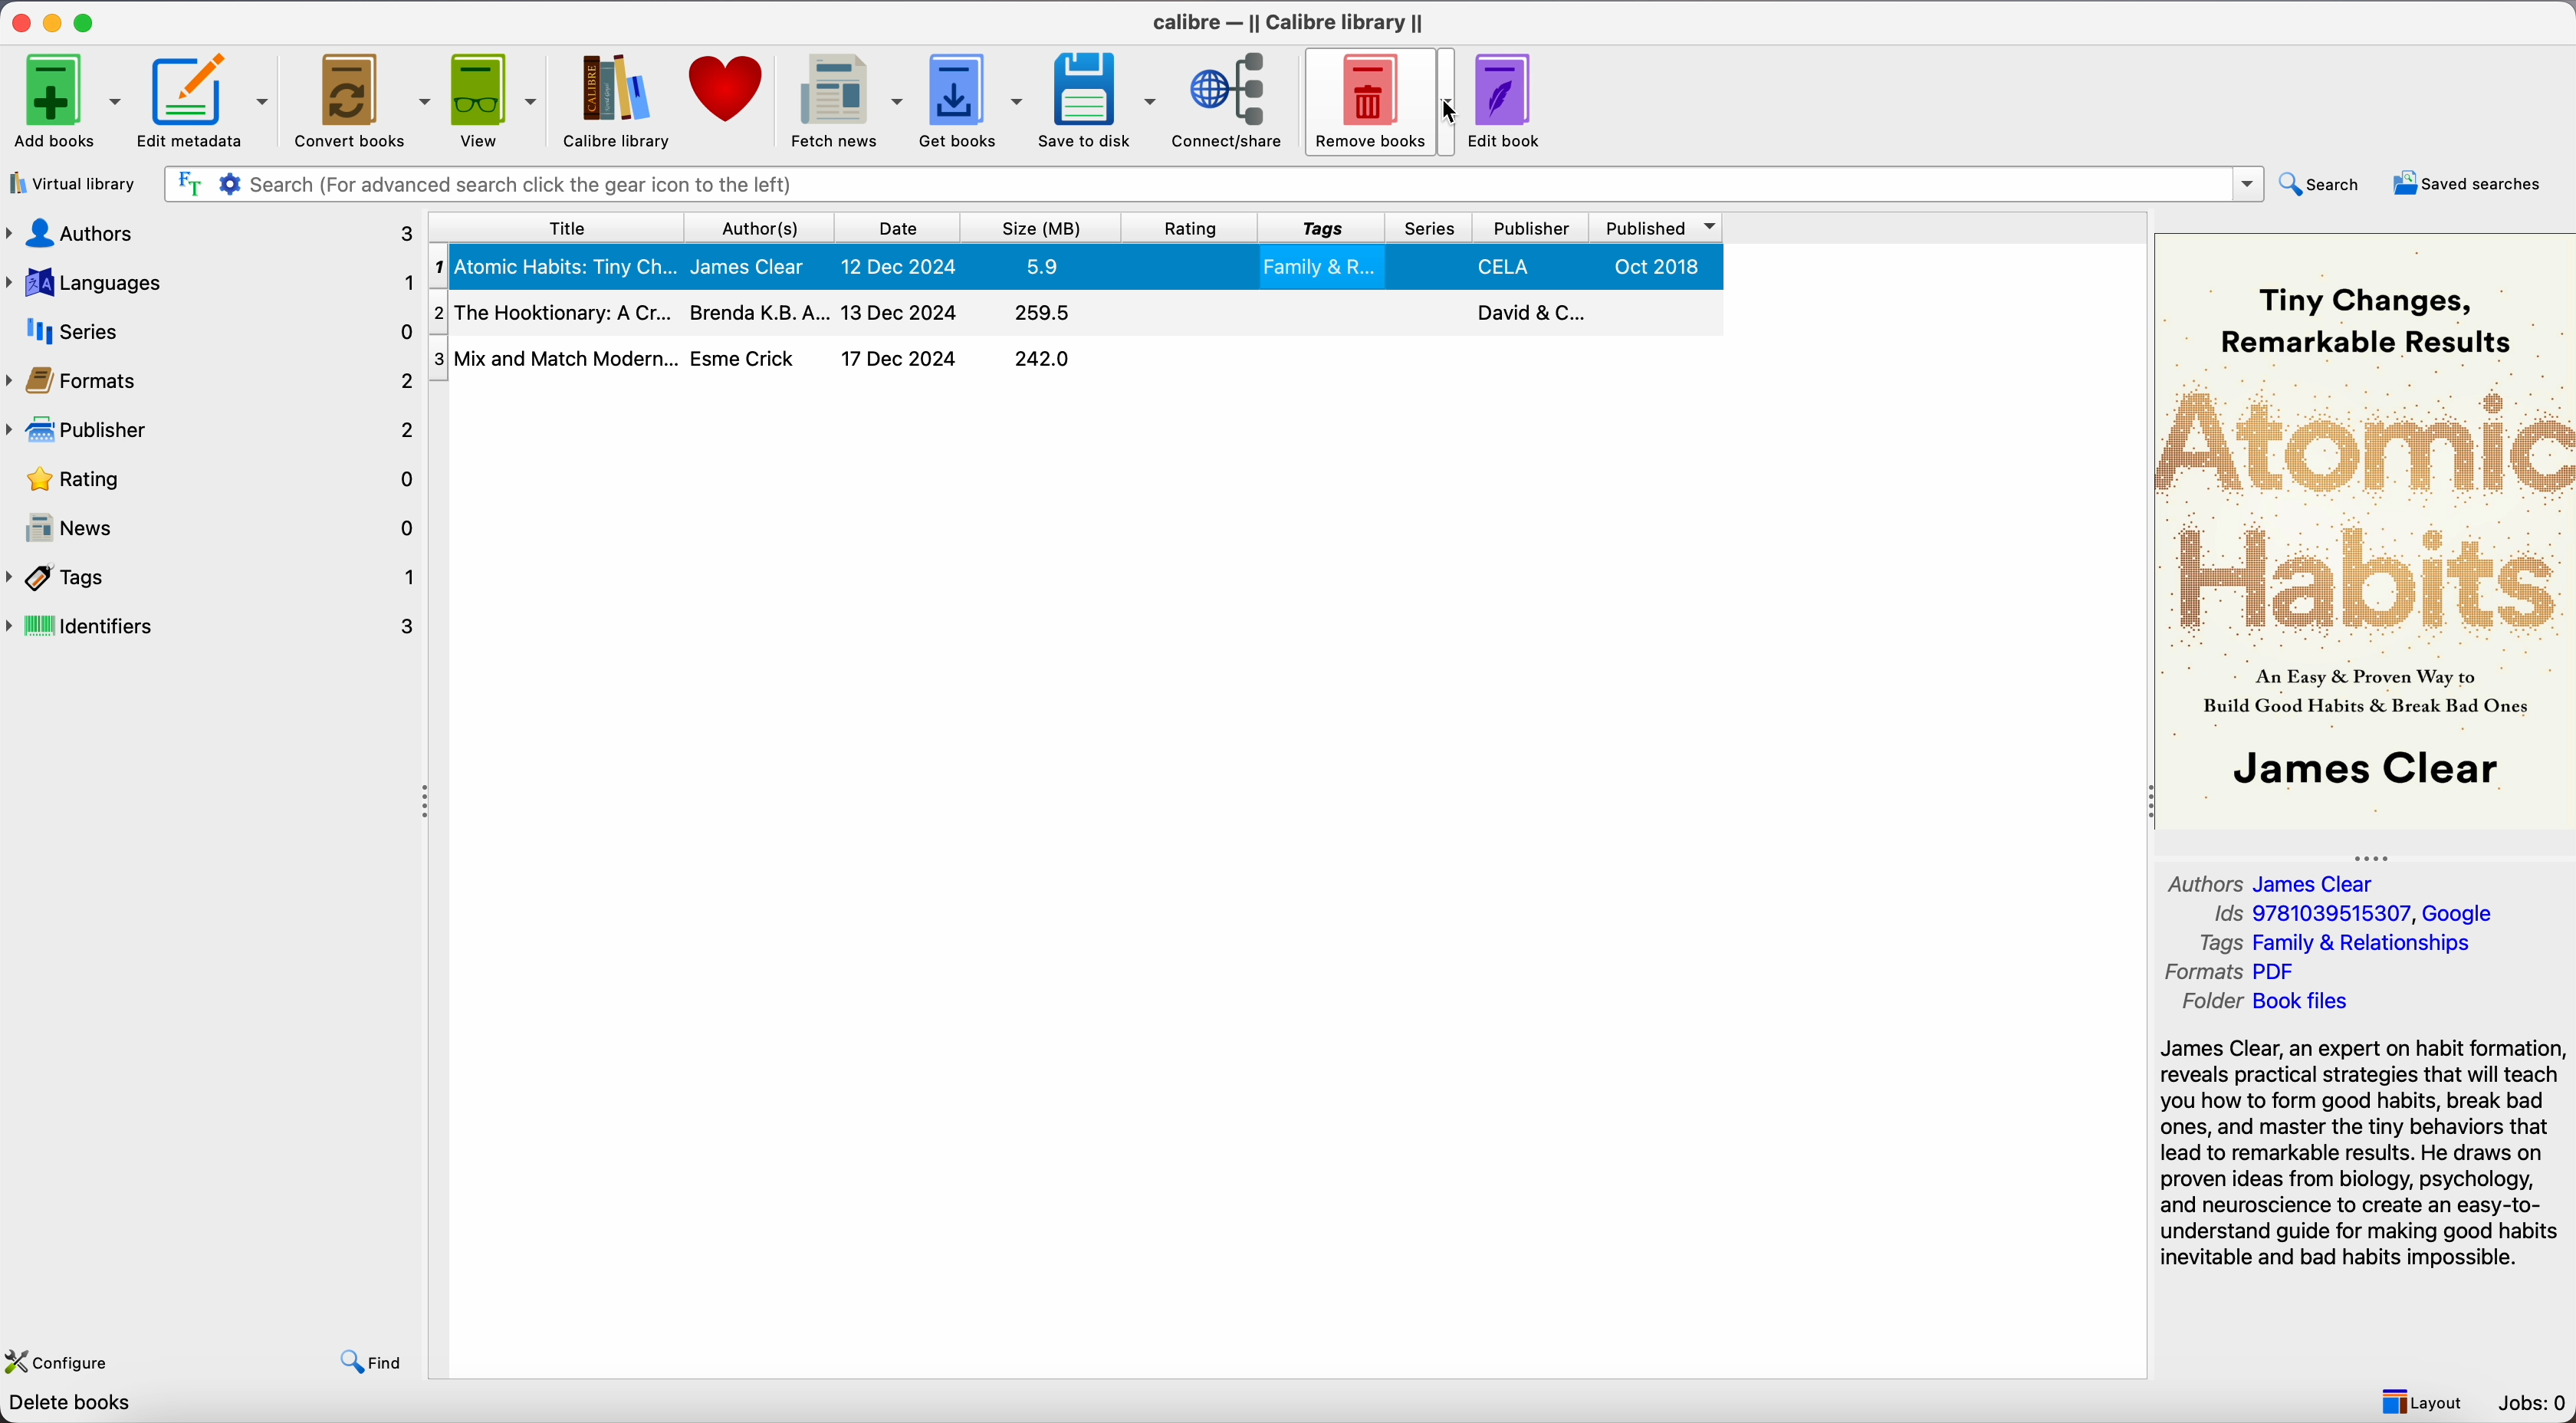 This screenshot has width=2576, height=1423. Describe the element at coordinates (613, 99) in the screenshot. I see `Calibre library` at that location.